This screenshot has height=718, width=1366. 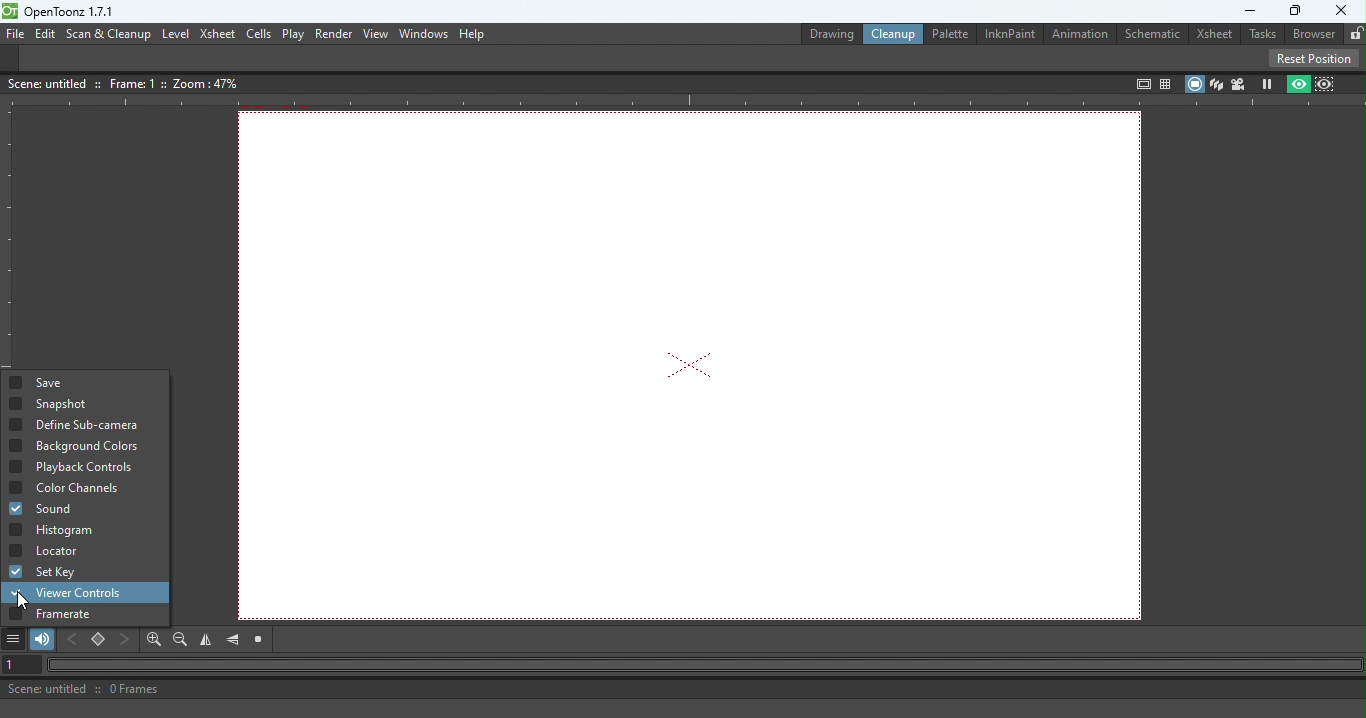 What do you see at coordinates (1267, 83) in the screenshot?
I see `Freeze` at bounding box center [1267, 83].